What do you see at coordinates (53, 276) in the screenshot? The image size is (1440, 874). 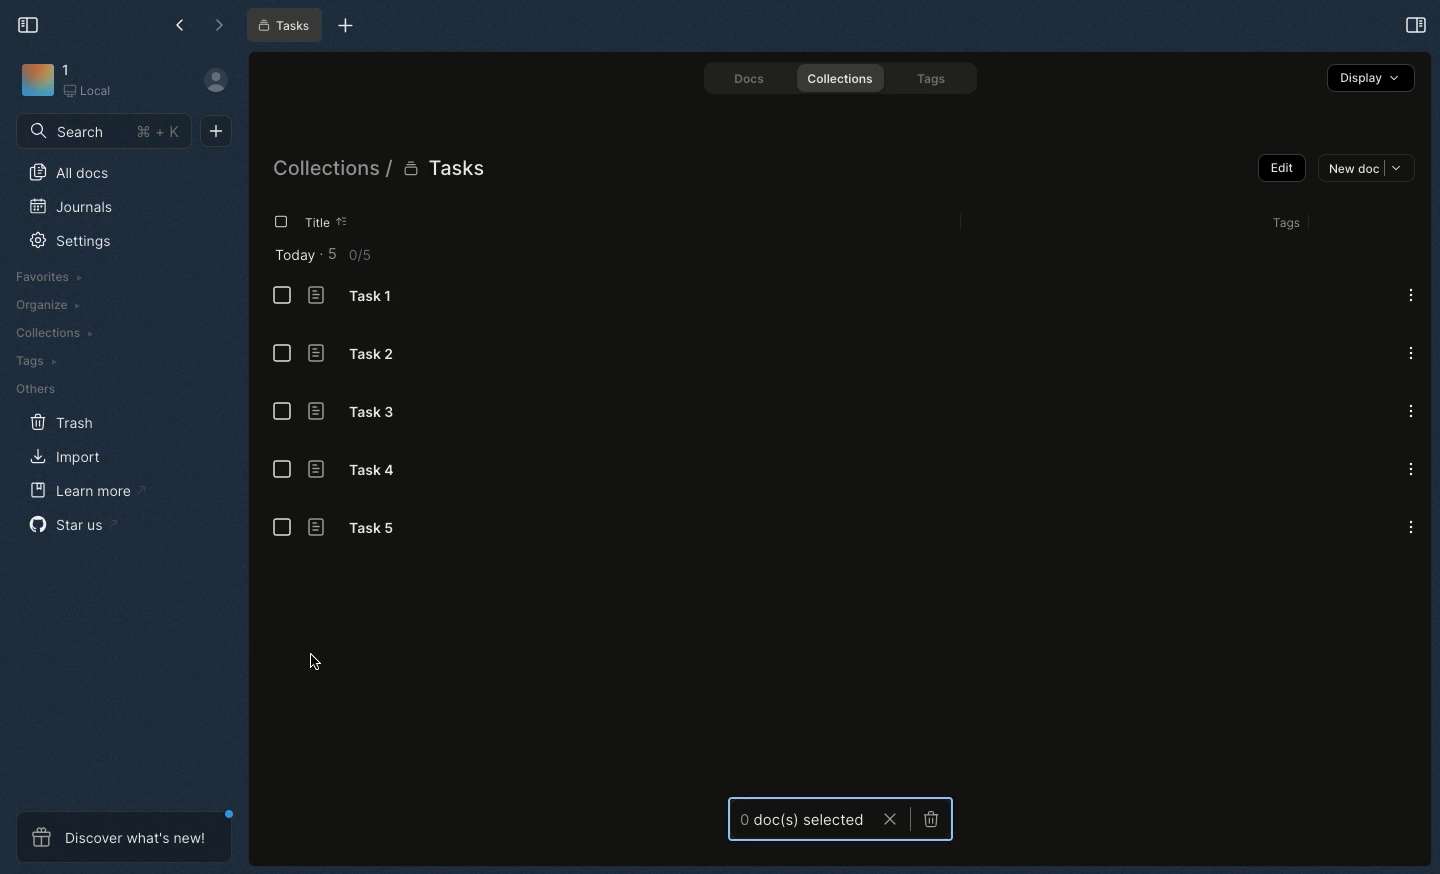 I see `Favorites` at bounding box center [53, 276].